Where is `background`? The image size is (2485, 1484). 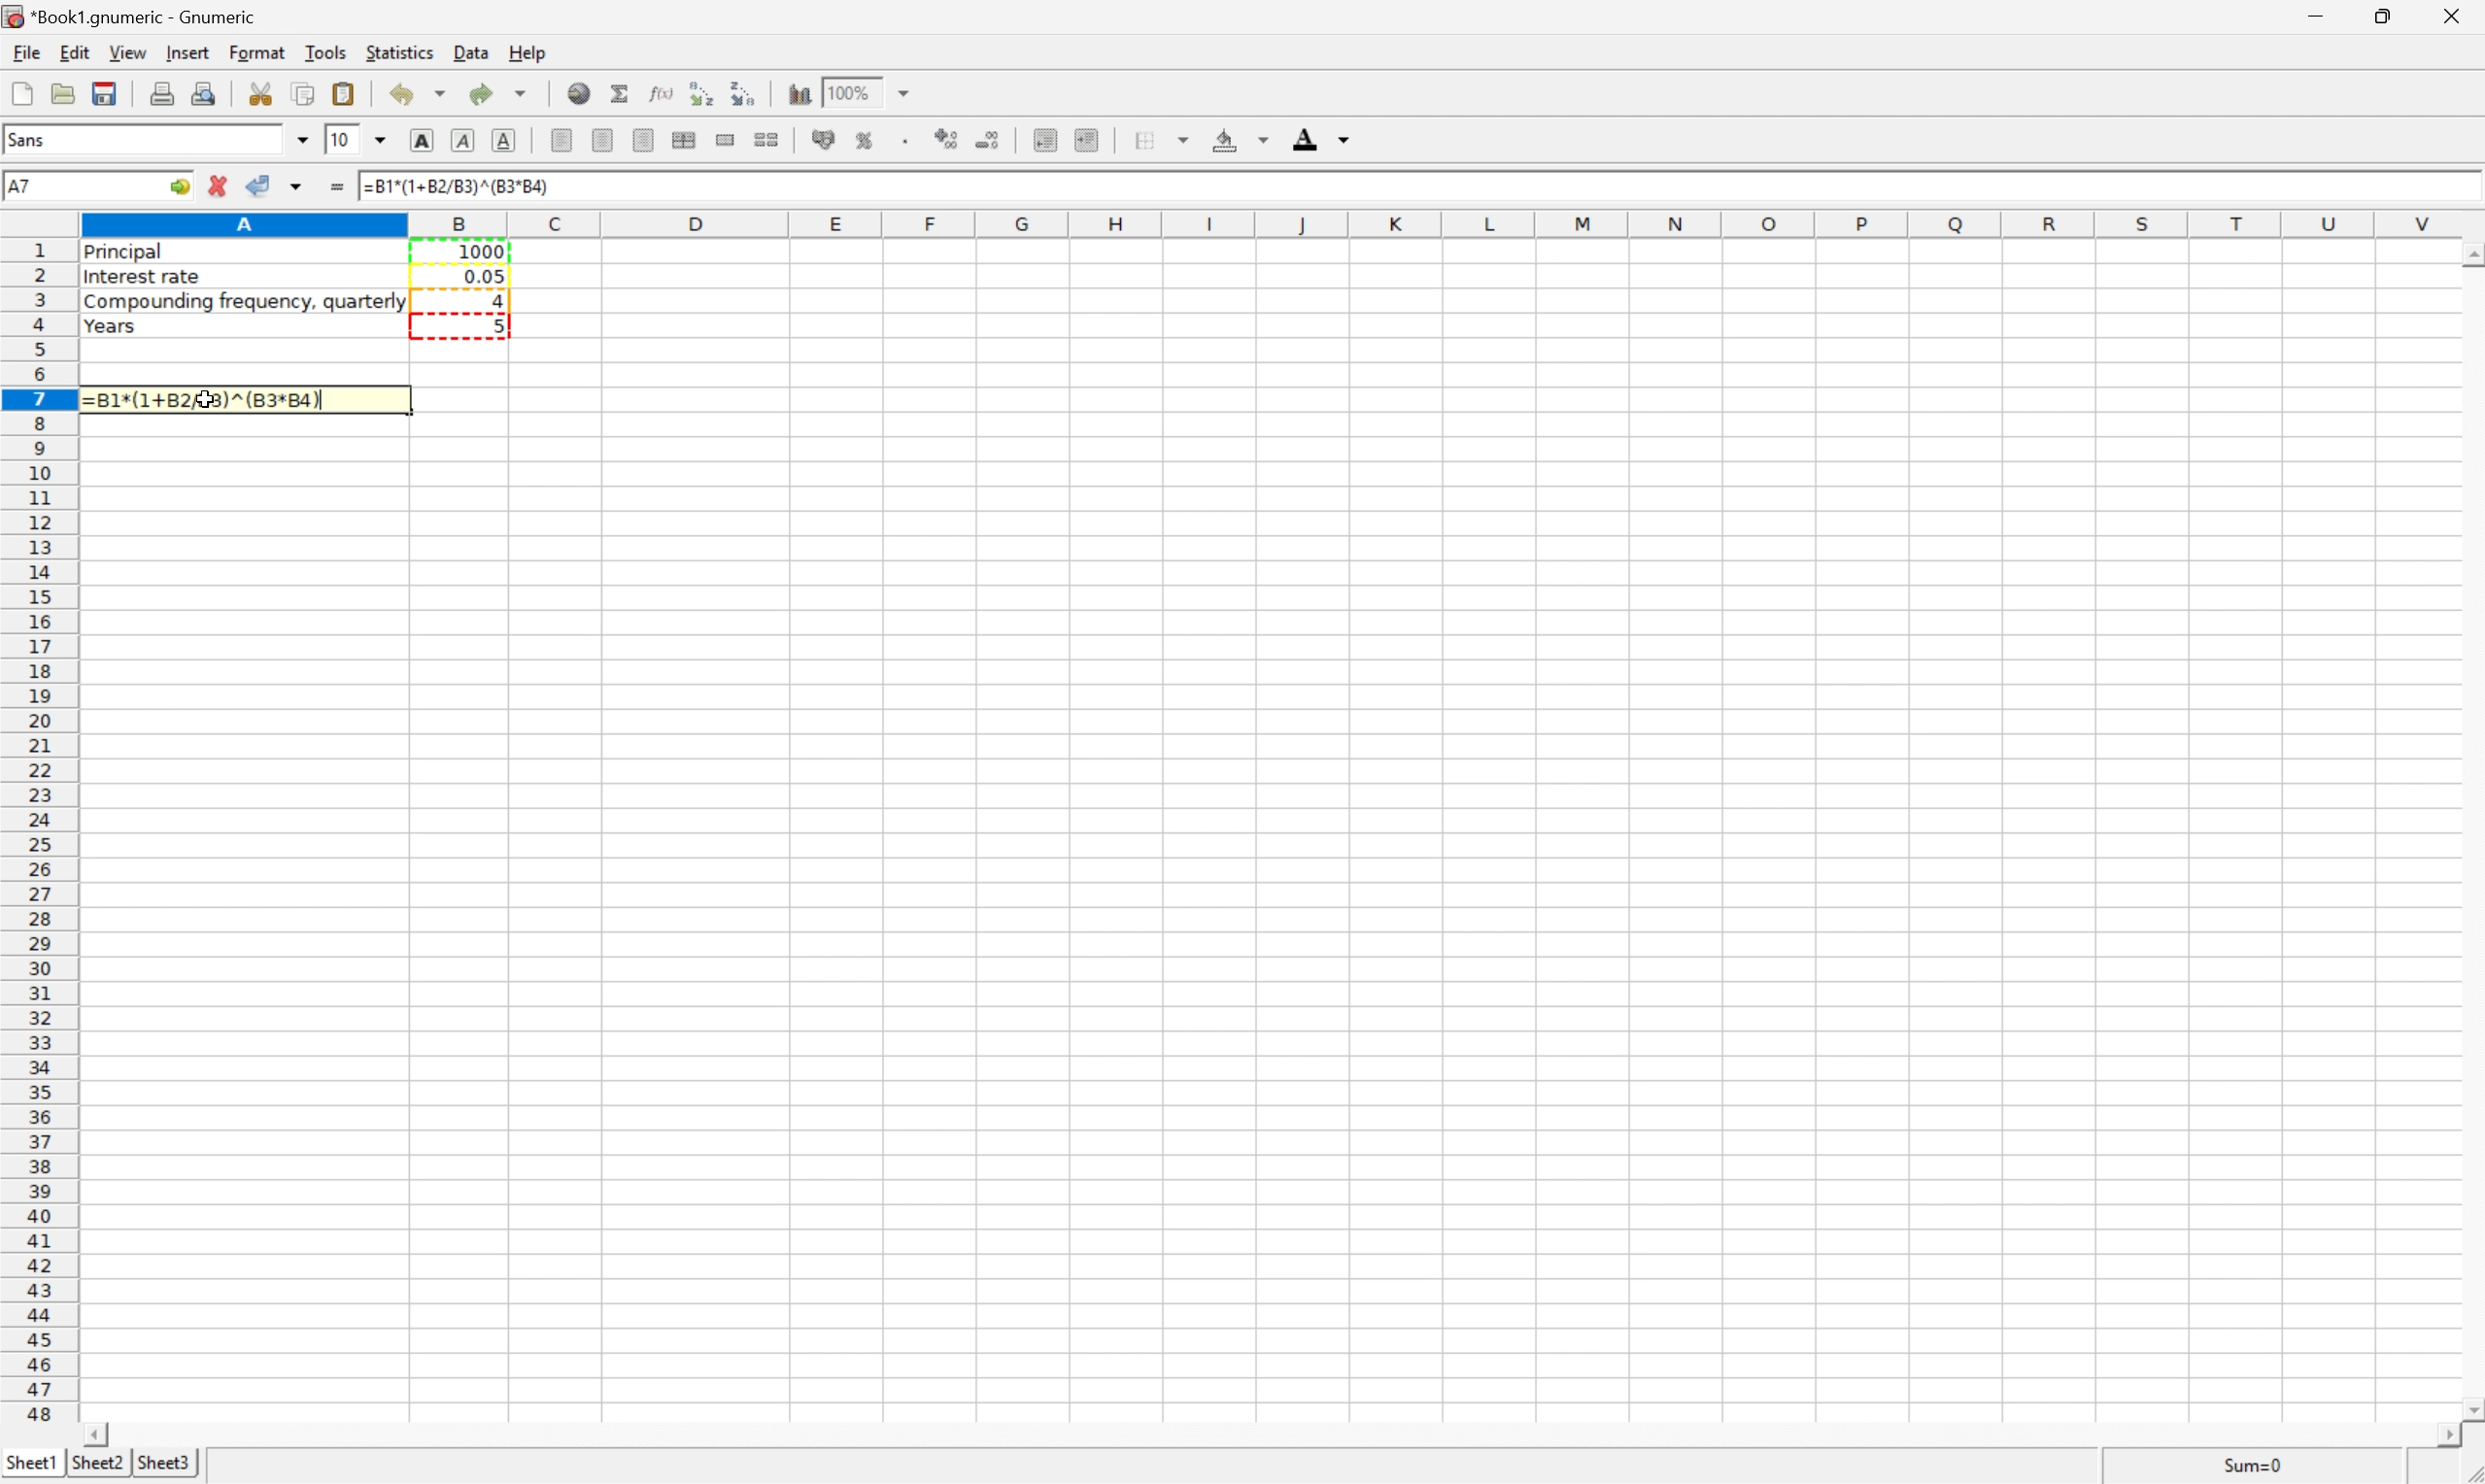 background is located at coordinates (1241, 140).